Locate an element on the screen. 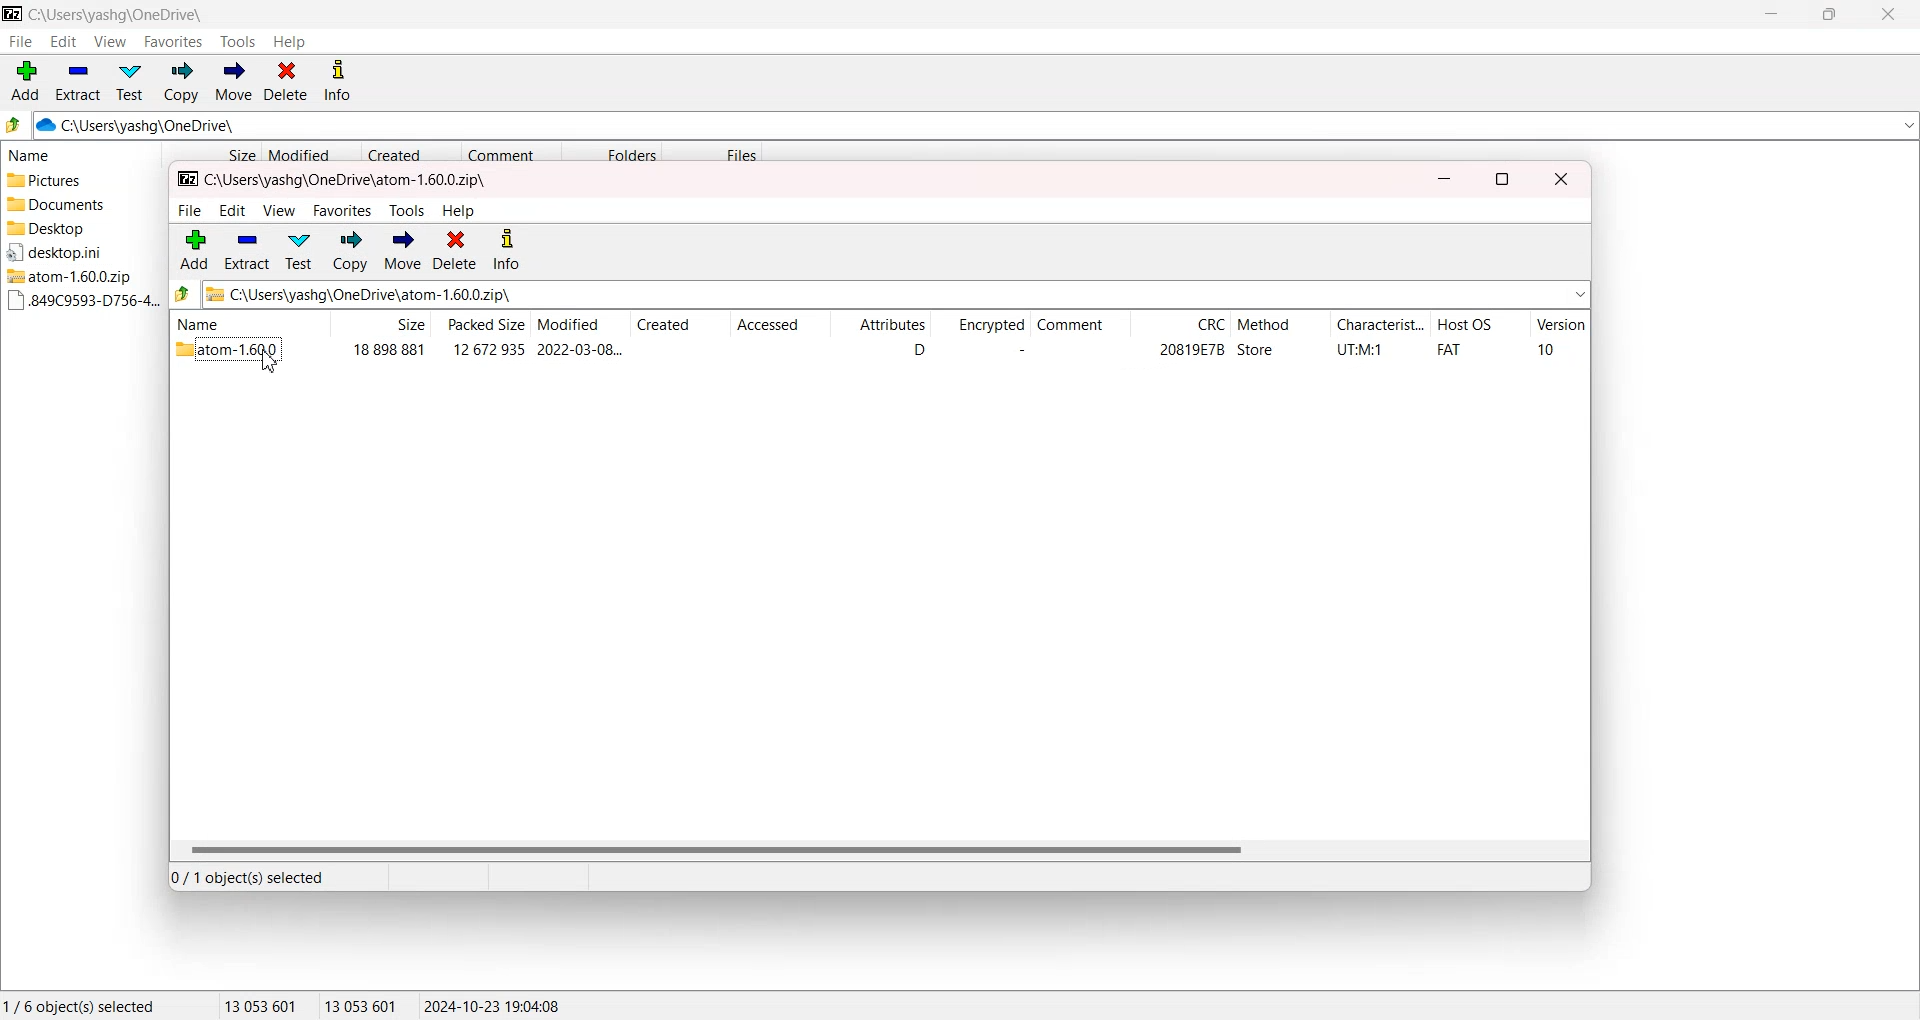  back is located at coordinates (183, 293).